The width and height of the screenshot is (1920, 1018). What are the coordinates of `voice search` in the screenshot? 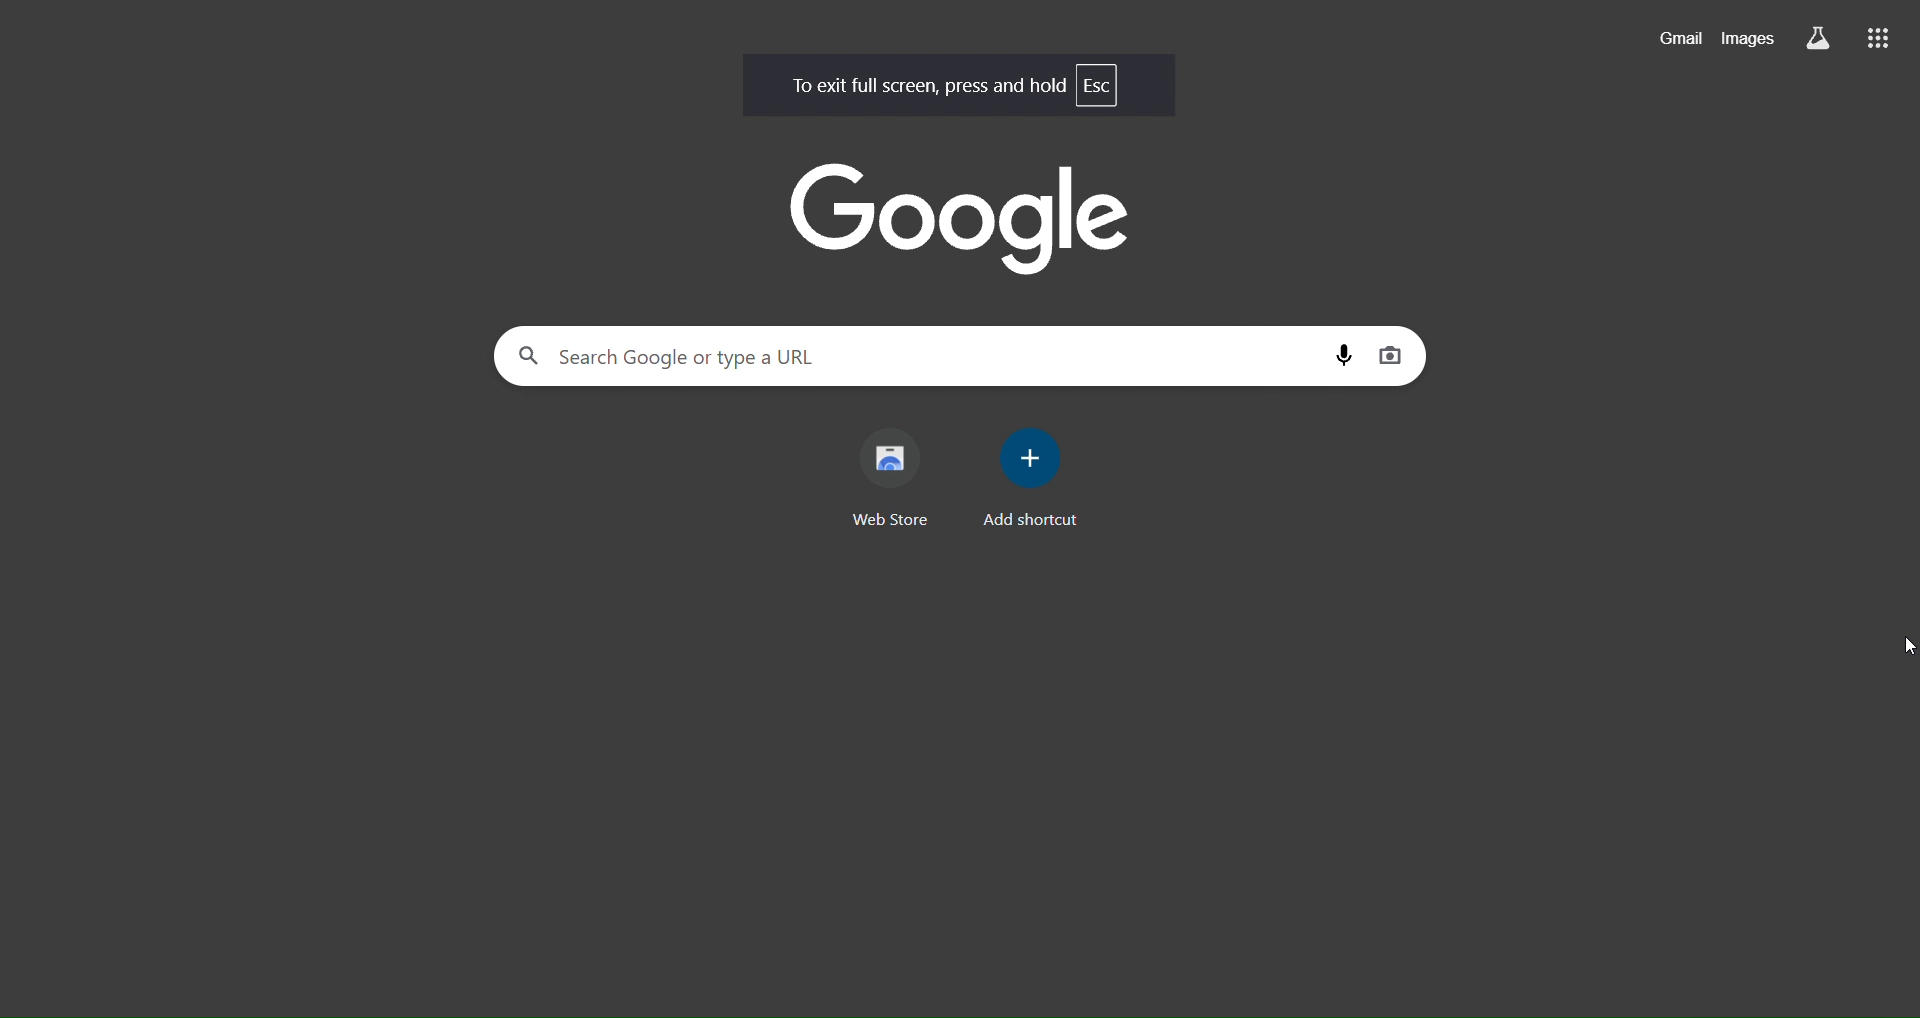 It's located at (1345, 352).